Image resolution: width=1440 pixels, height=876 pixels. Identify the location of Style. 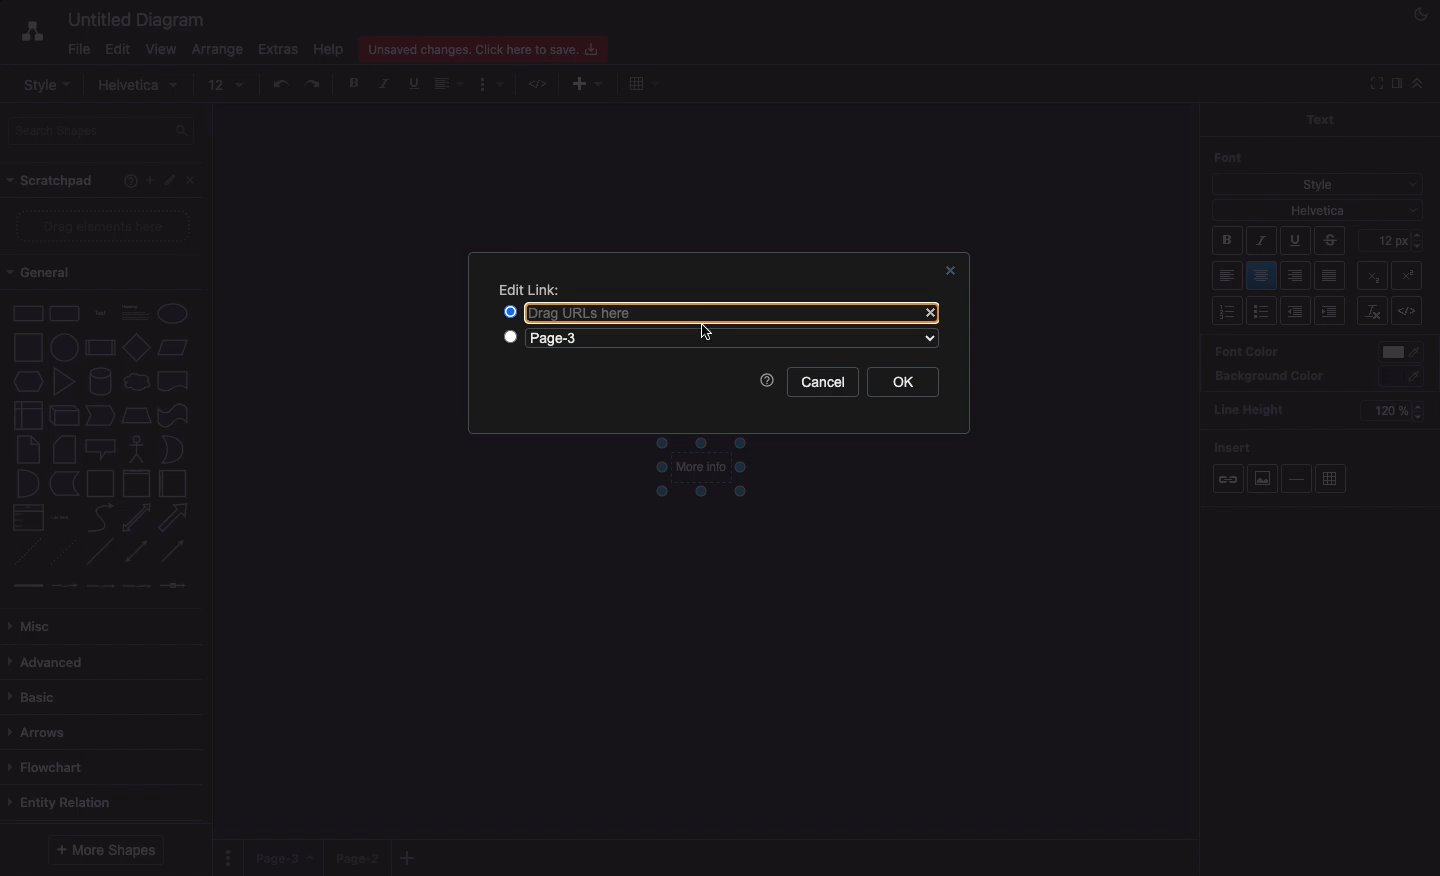
(46, 84).